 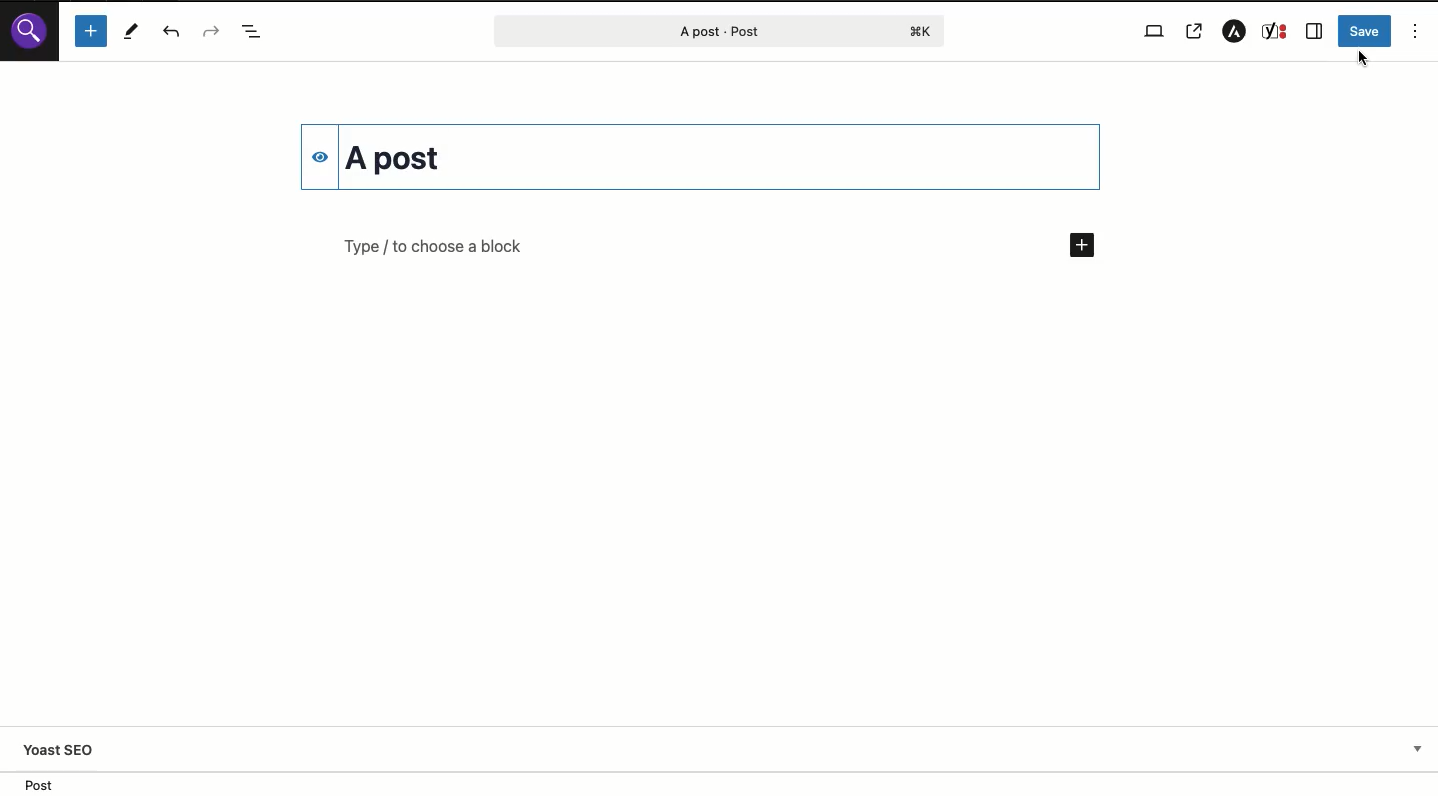 What do you see at coordinates (668, 246) in the screenshot?
I see `Add block` at bounding box center [668, 246].